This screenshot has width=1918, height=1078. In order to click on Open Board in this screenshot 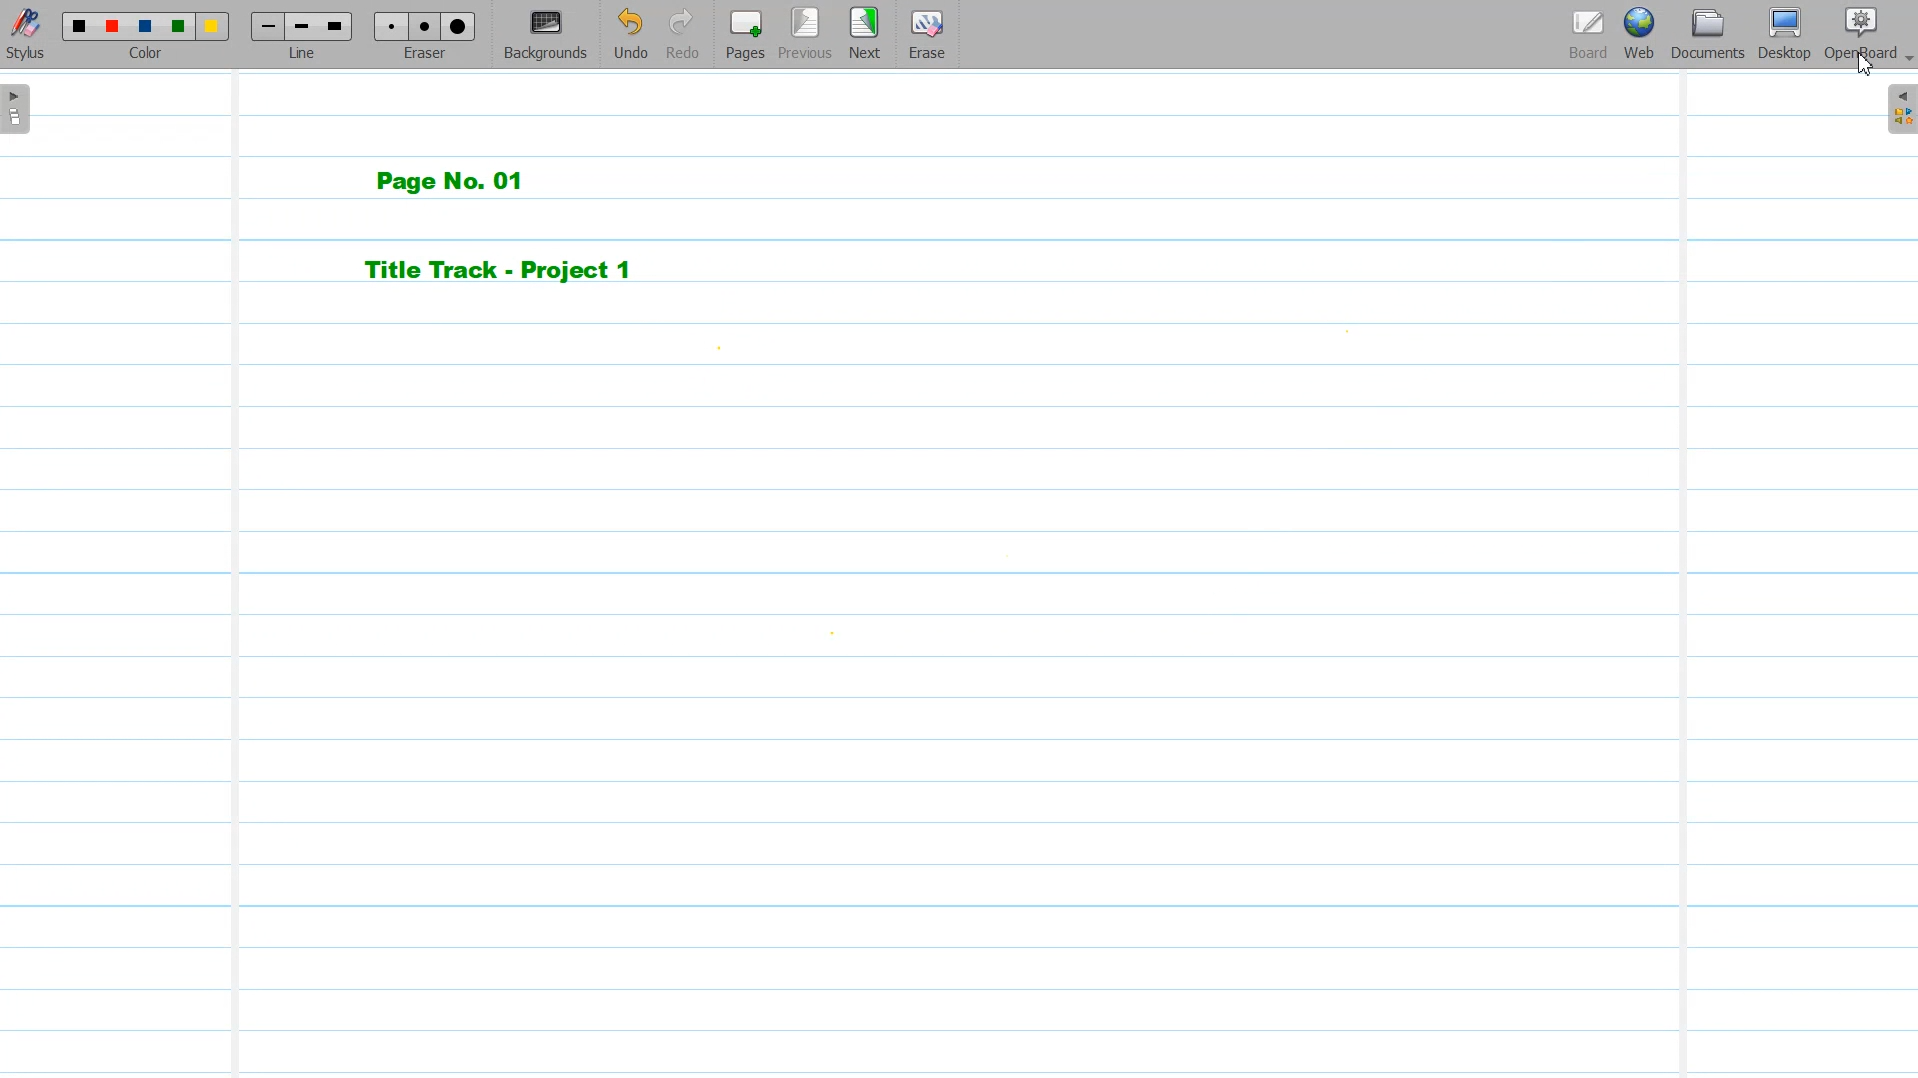, I will do `click(1859, 34)`.